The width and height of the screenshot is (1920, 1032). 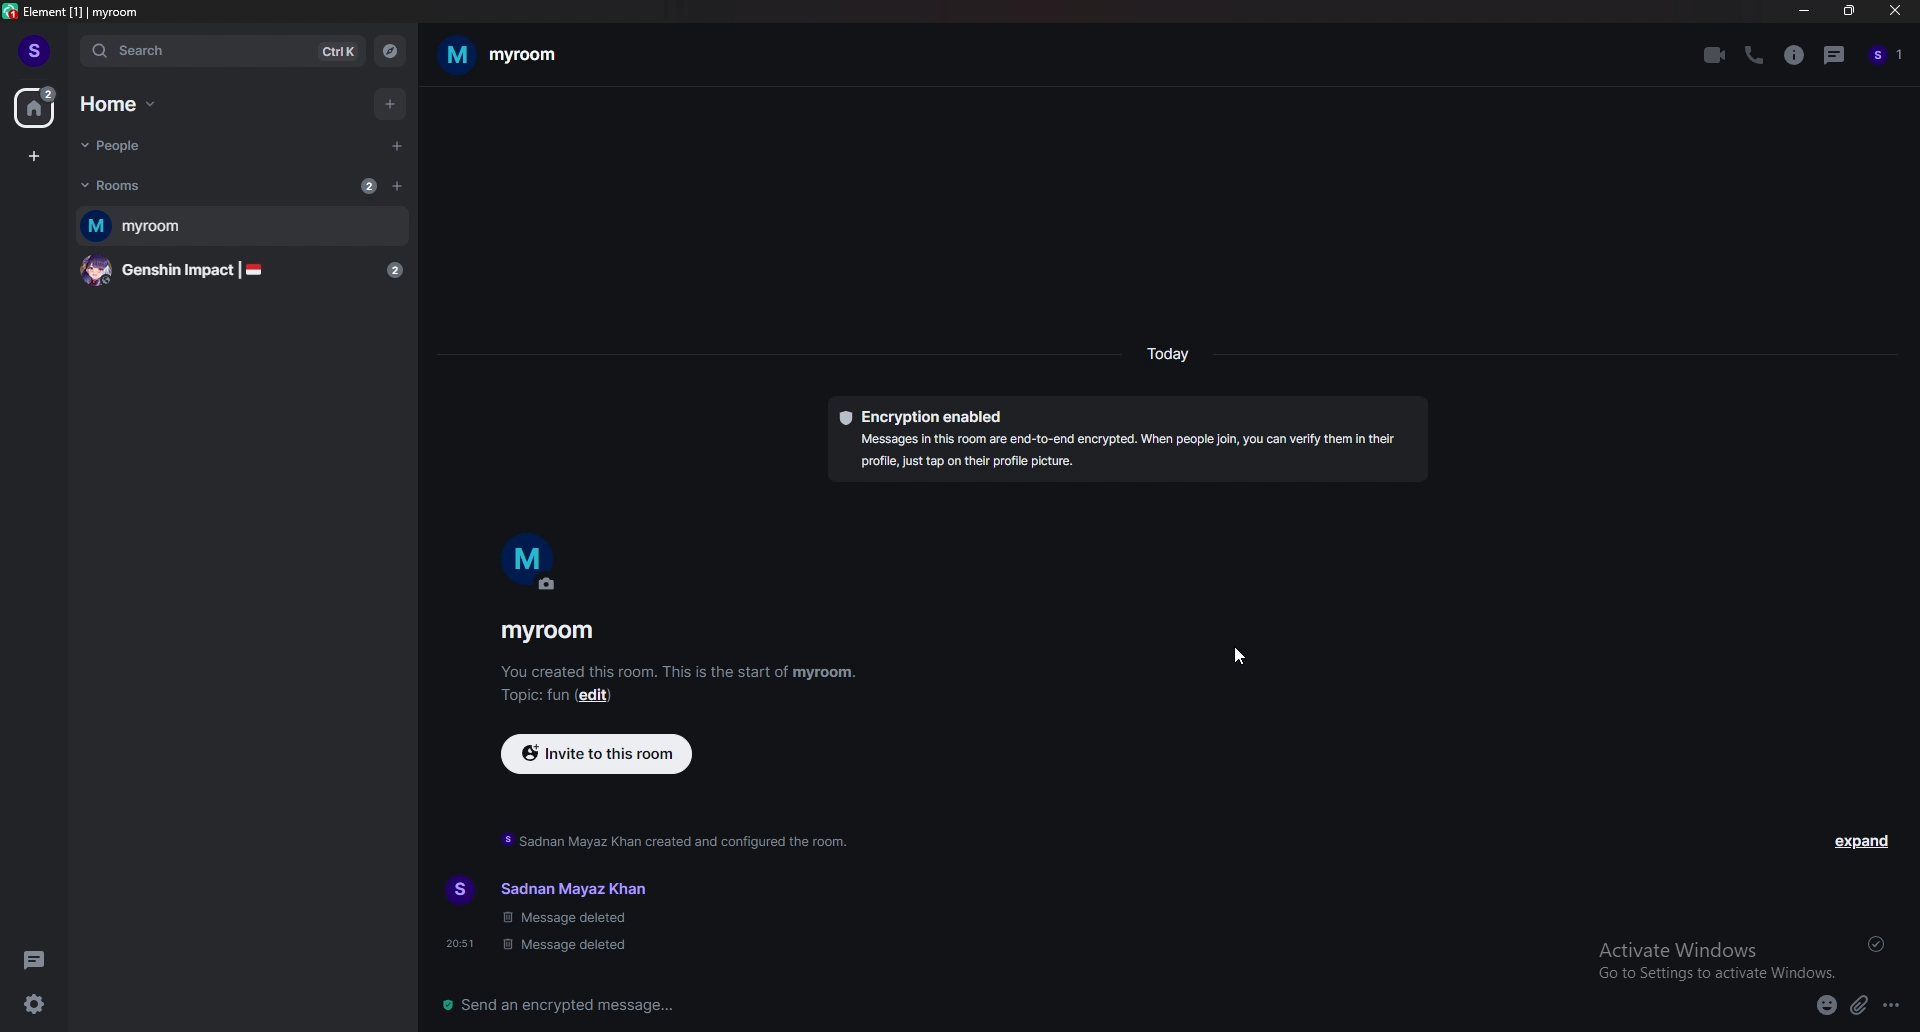 I want to click on add room, so click(x=398, y=185).